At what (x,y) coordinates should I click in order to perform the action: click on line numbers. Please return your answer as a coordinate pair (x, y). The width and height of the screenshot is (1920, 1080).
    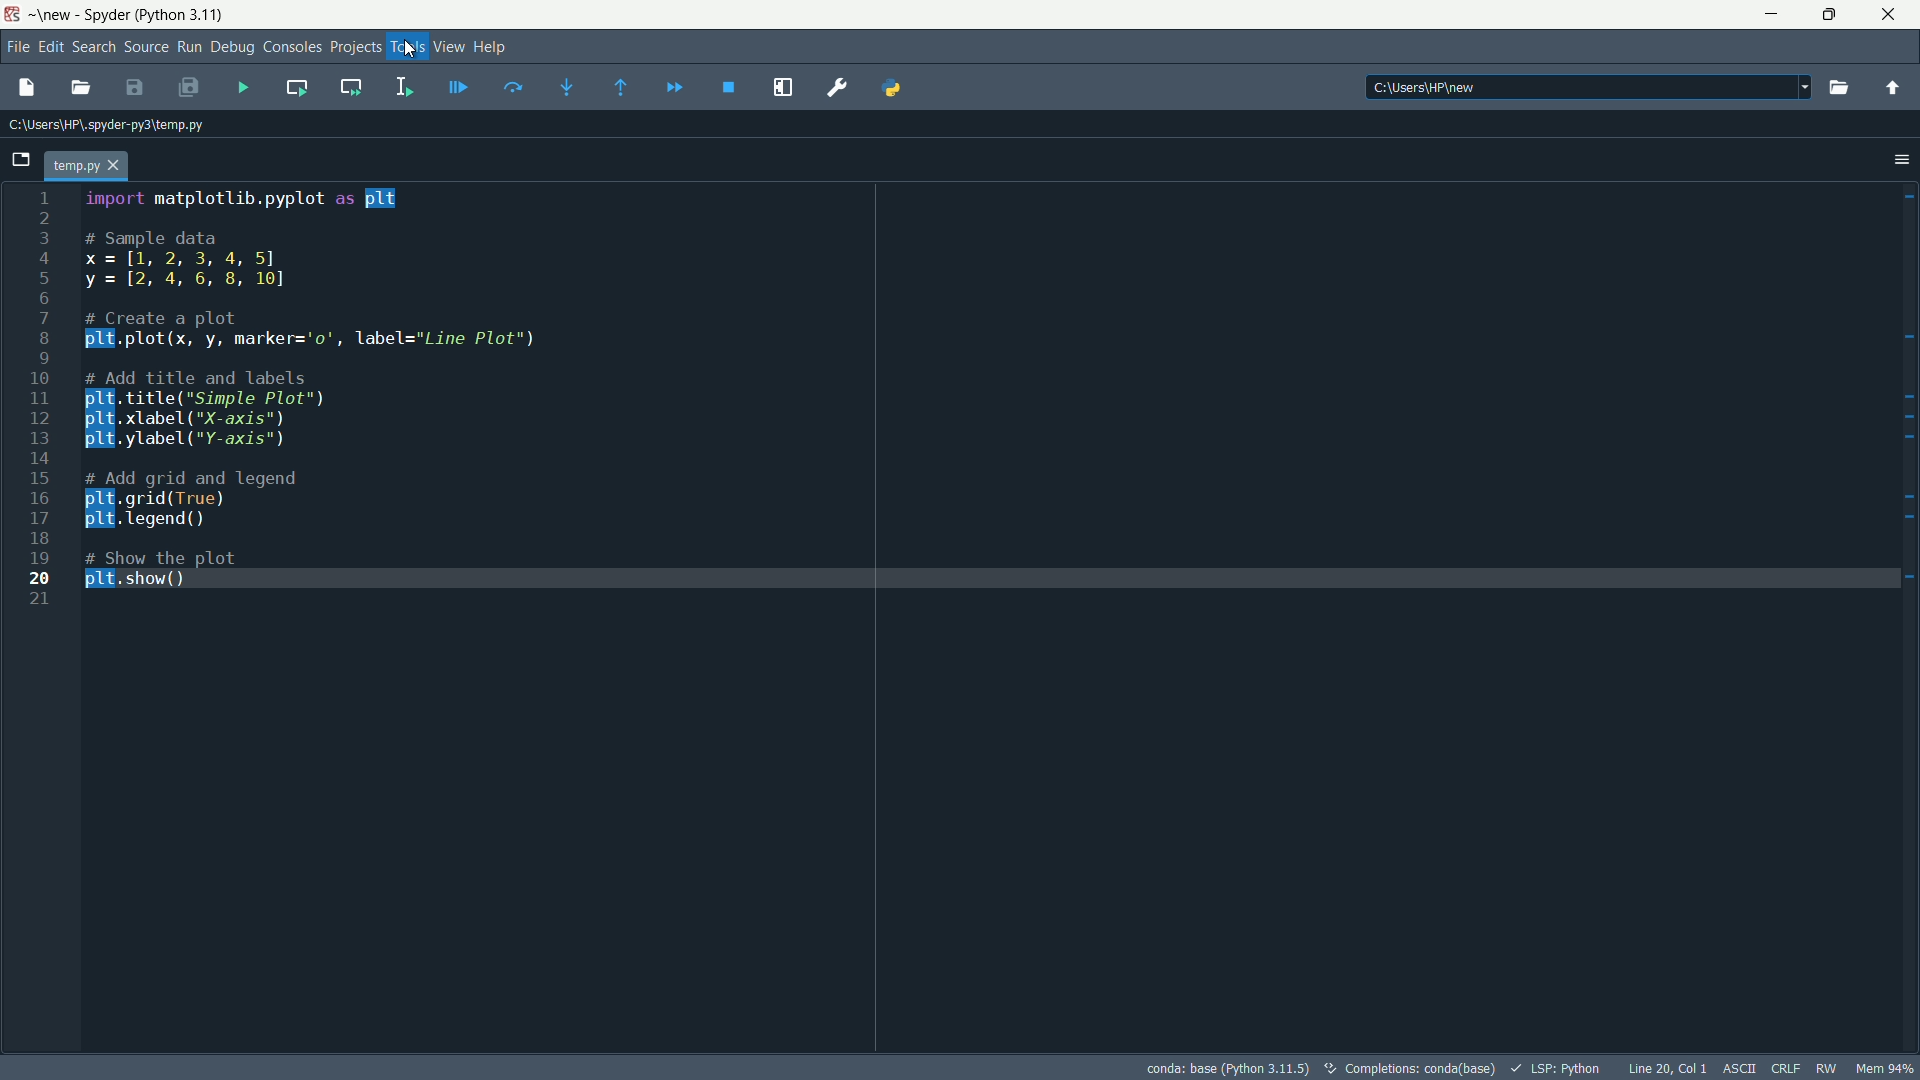
    Looking at the image, I should click on (43, 397).